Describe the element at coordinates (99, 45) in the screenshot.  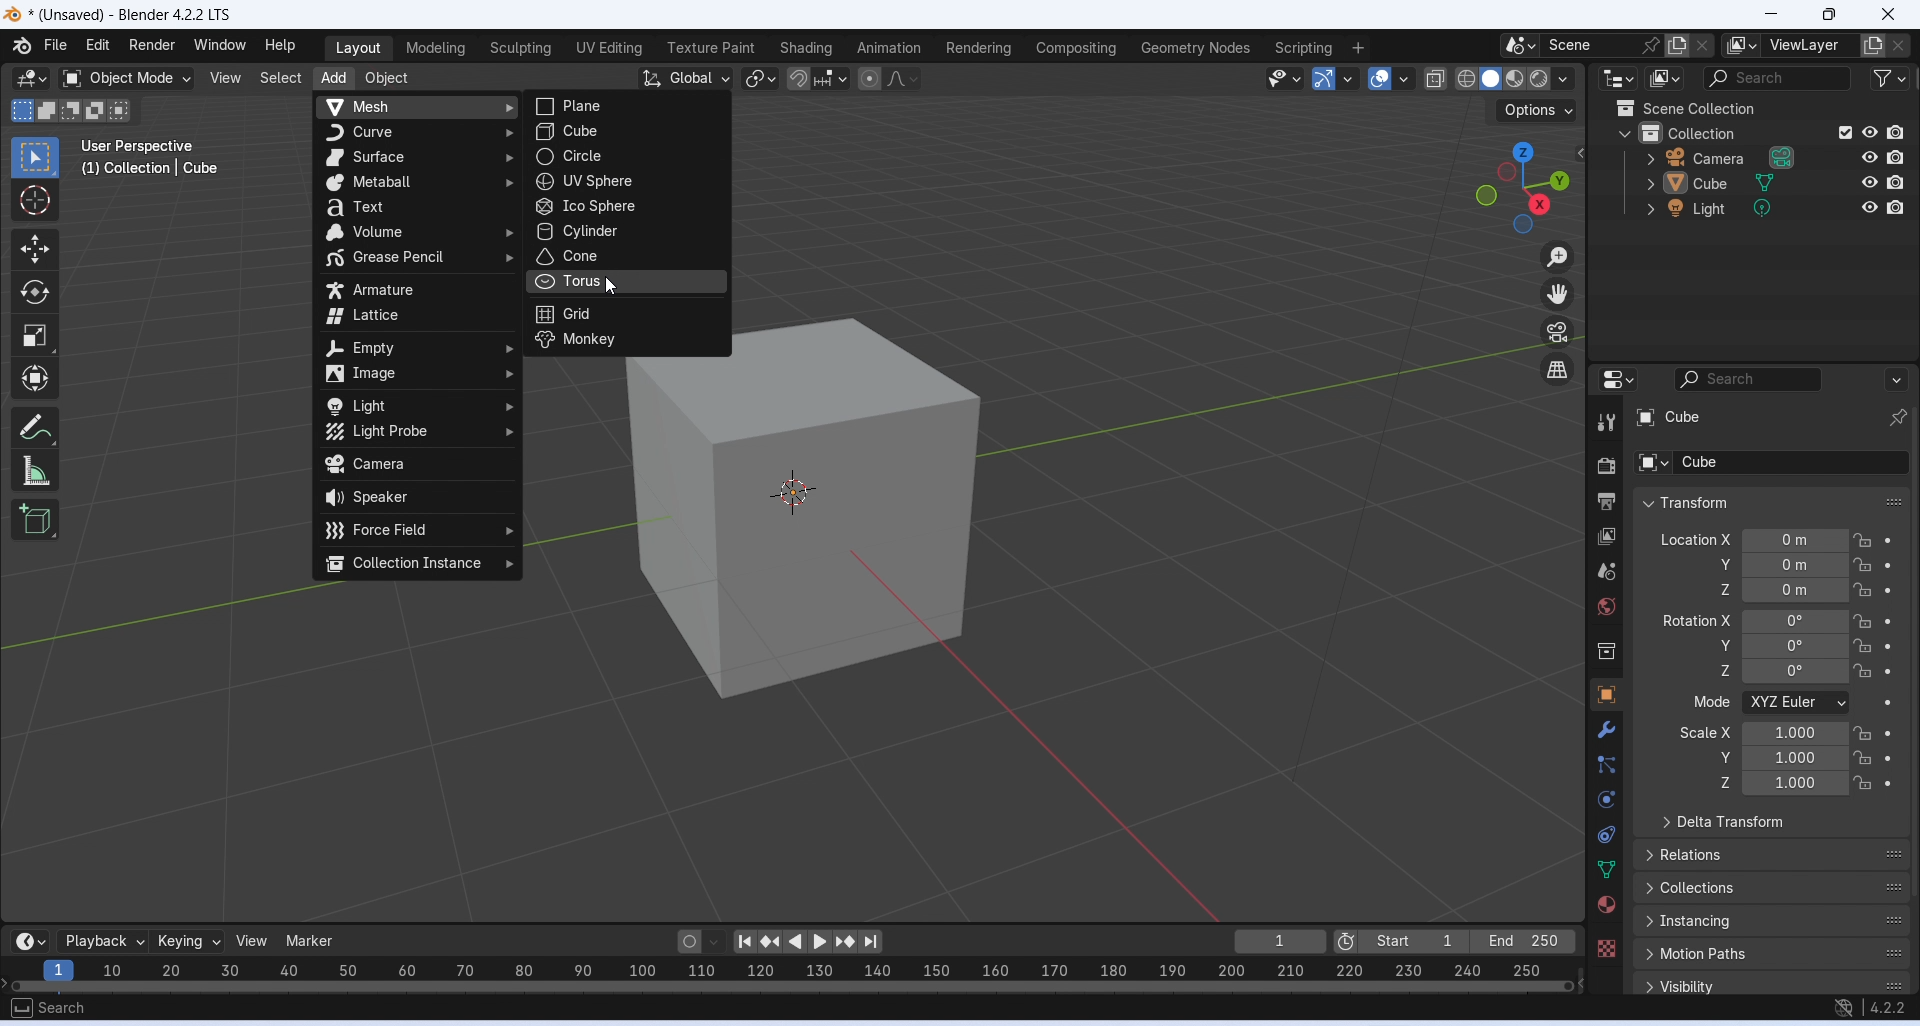
I see `Edit` at that location.